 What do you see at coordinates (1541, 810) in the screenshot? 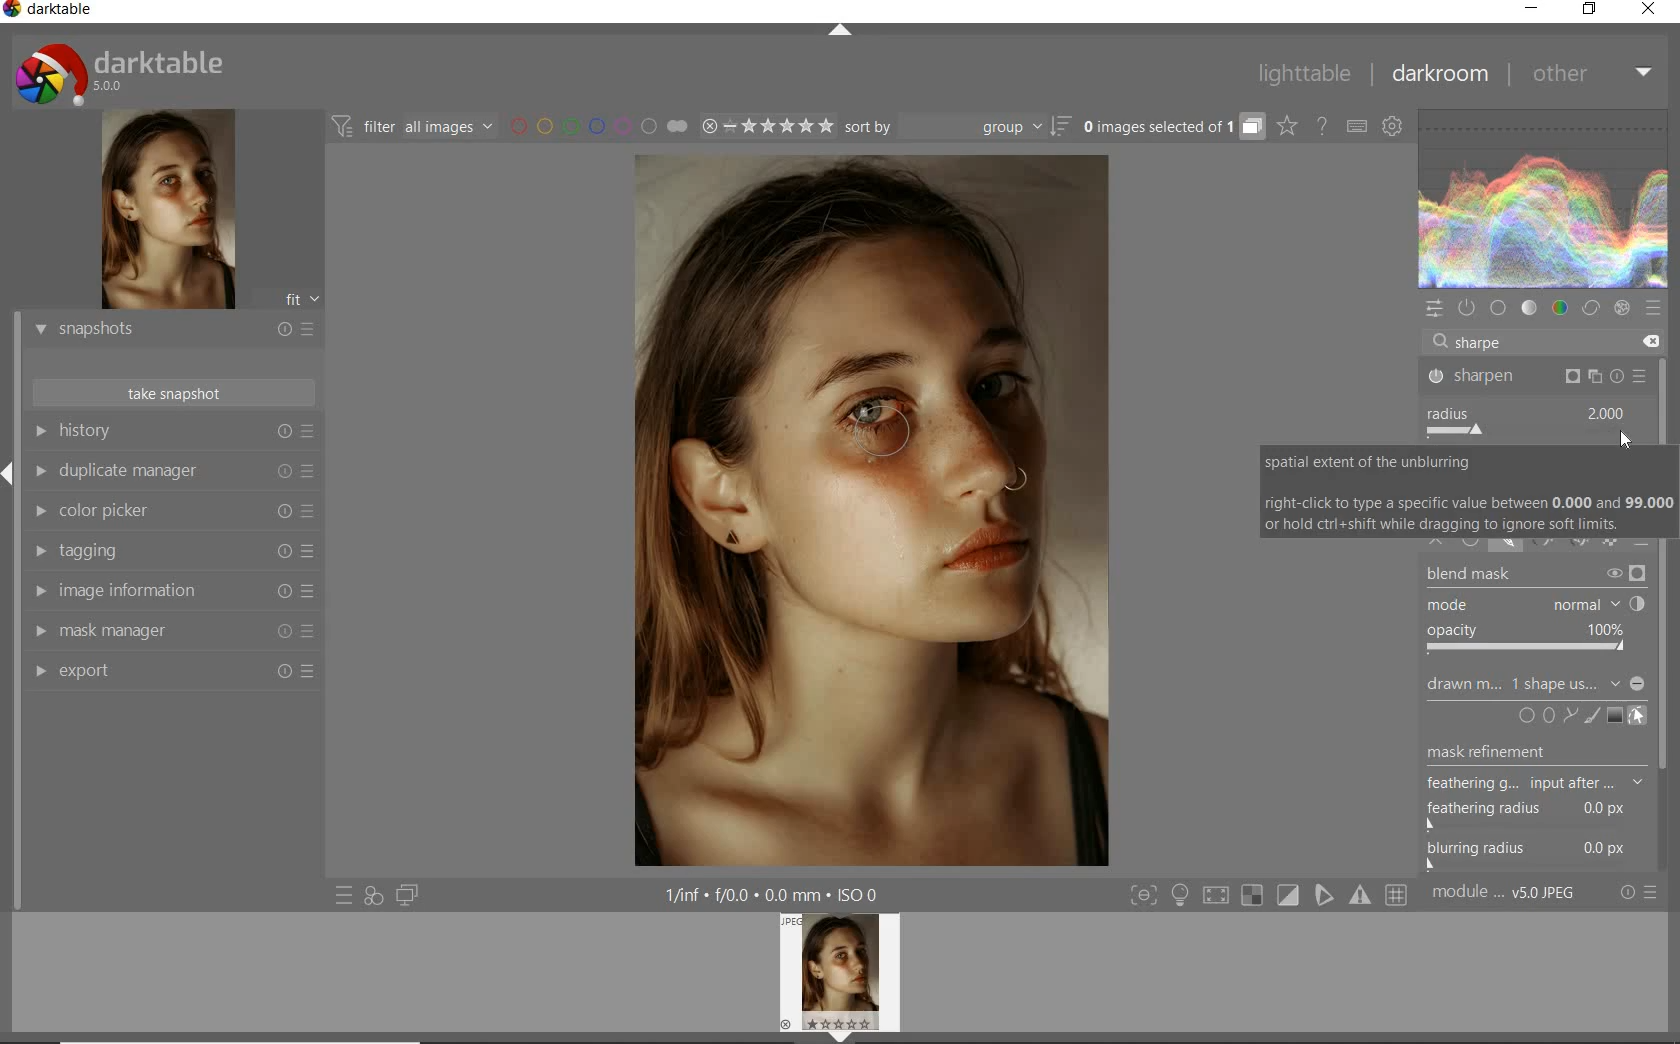
I see `FEATHERING RADIUS` at bounding box center [1541, 810].